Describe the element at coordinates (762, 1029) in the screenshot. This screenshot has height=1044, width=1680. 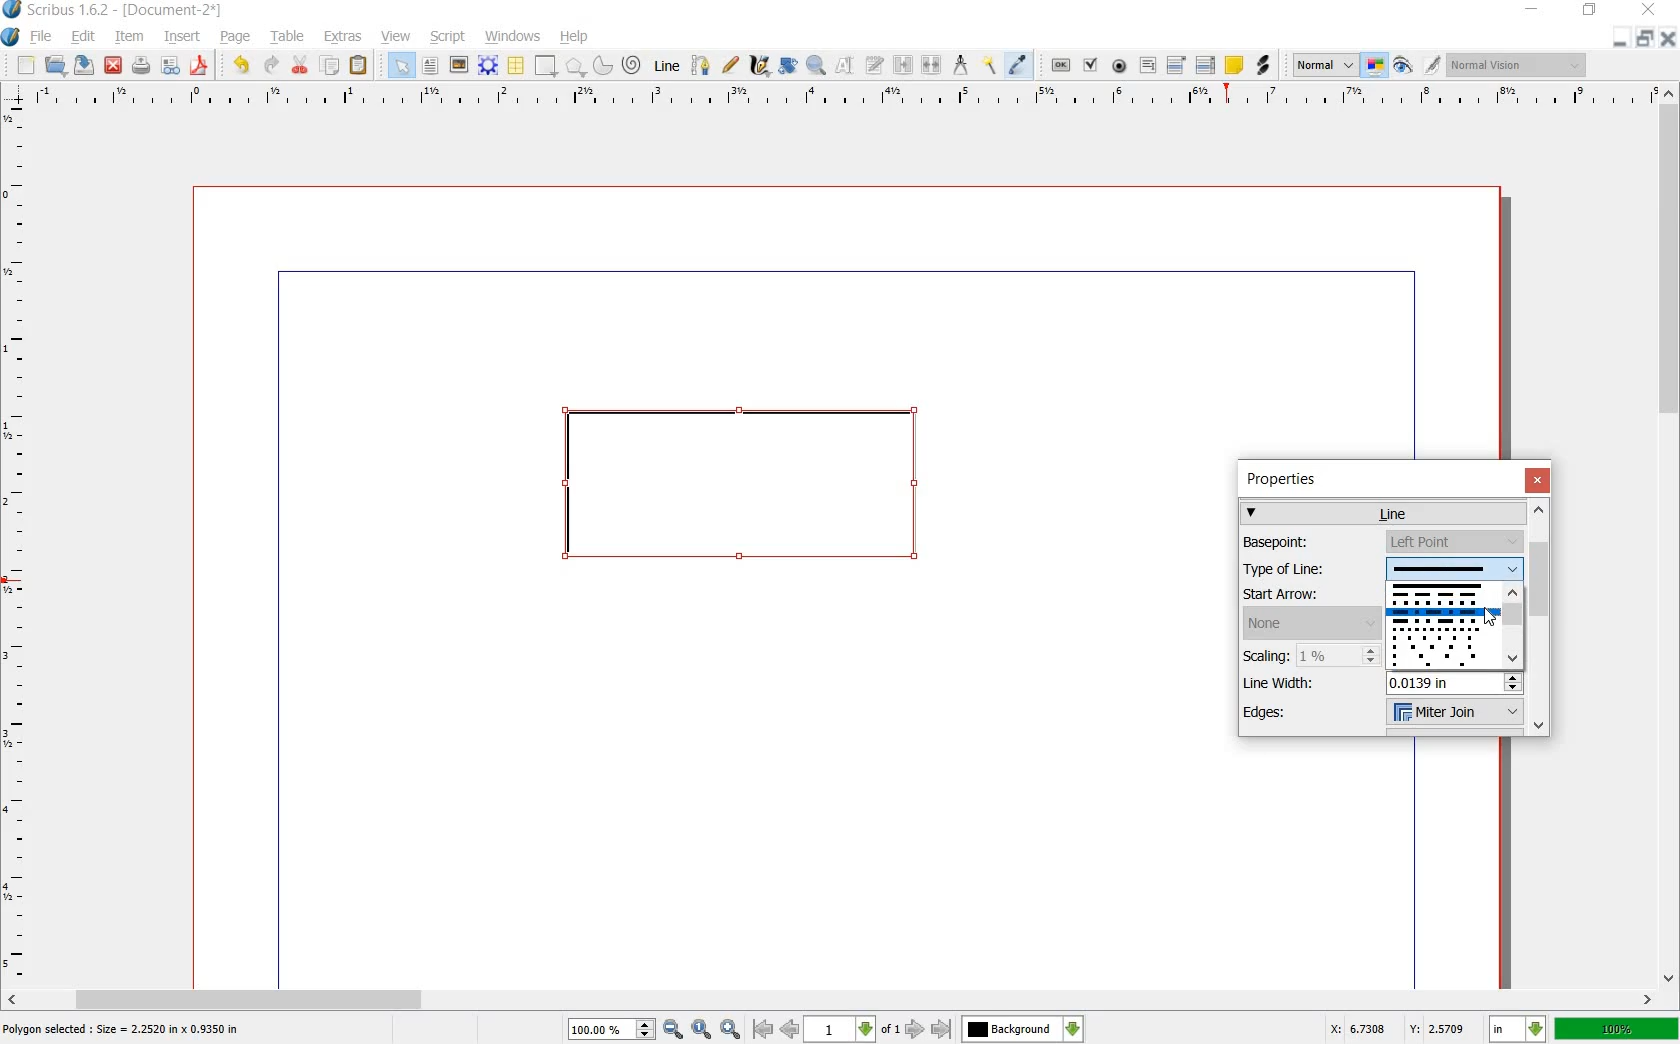
I see `go to first page` at that location.